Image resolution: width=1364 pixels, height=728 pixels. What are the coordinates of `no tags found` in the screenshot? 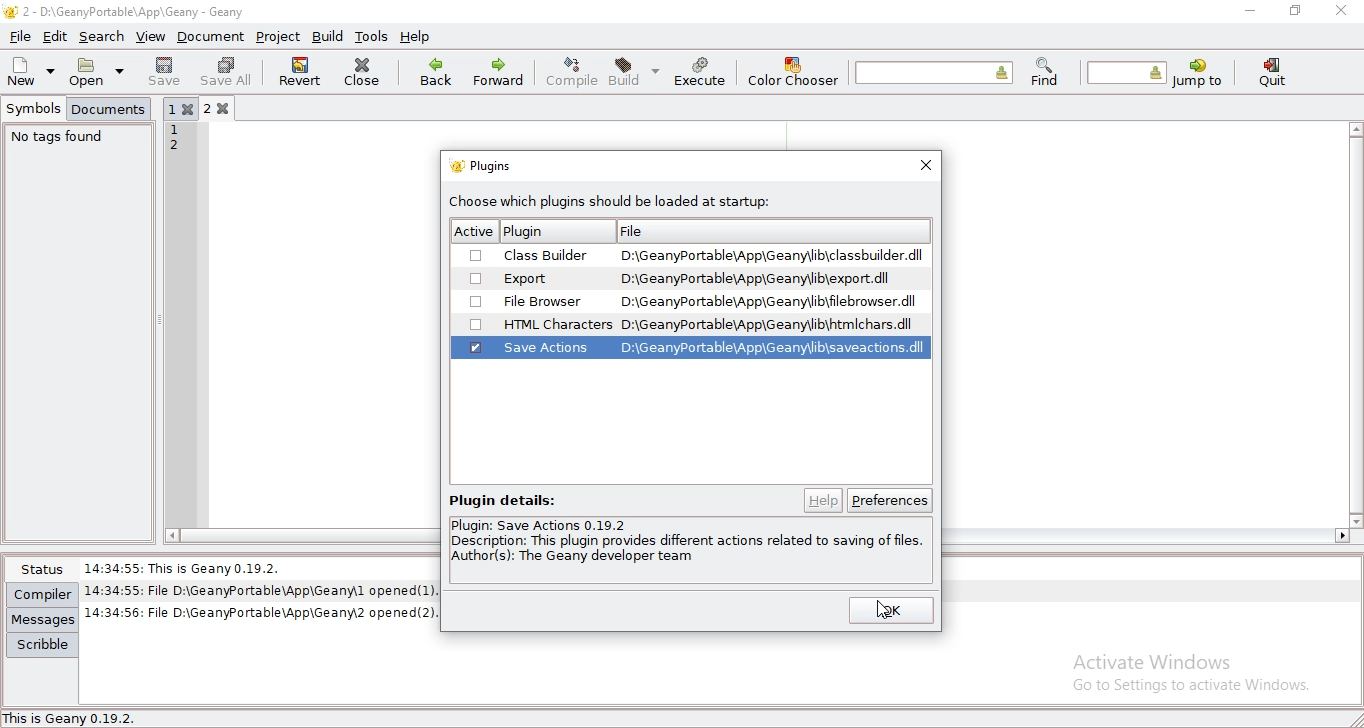 It's located at (58, 137).